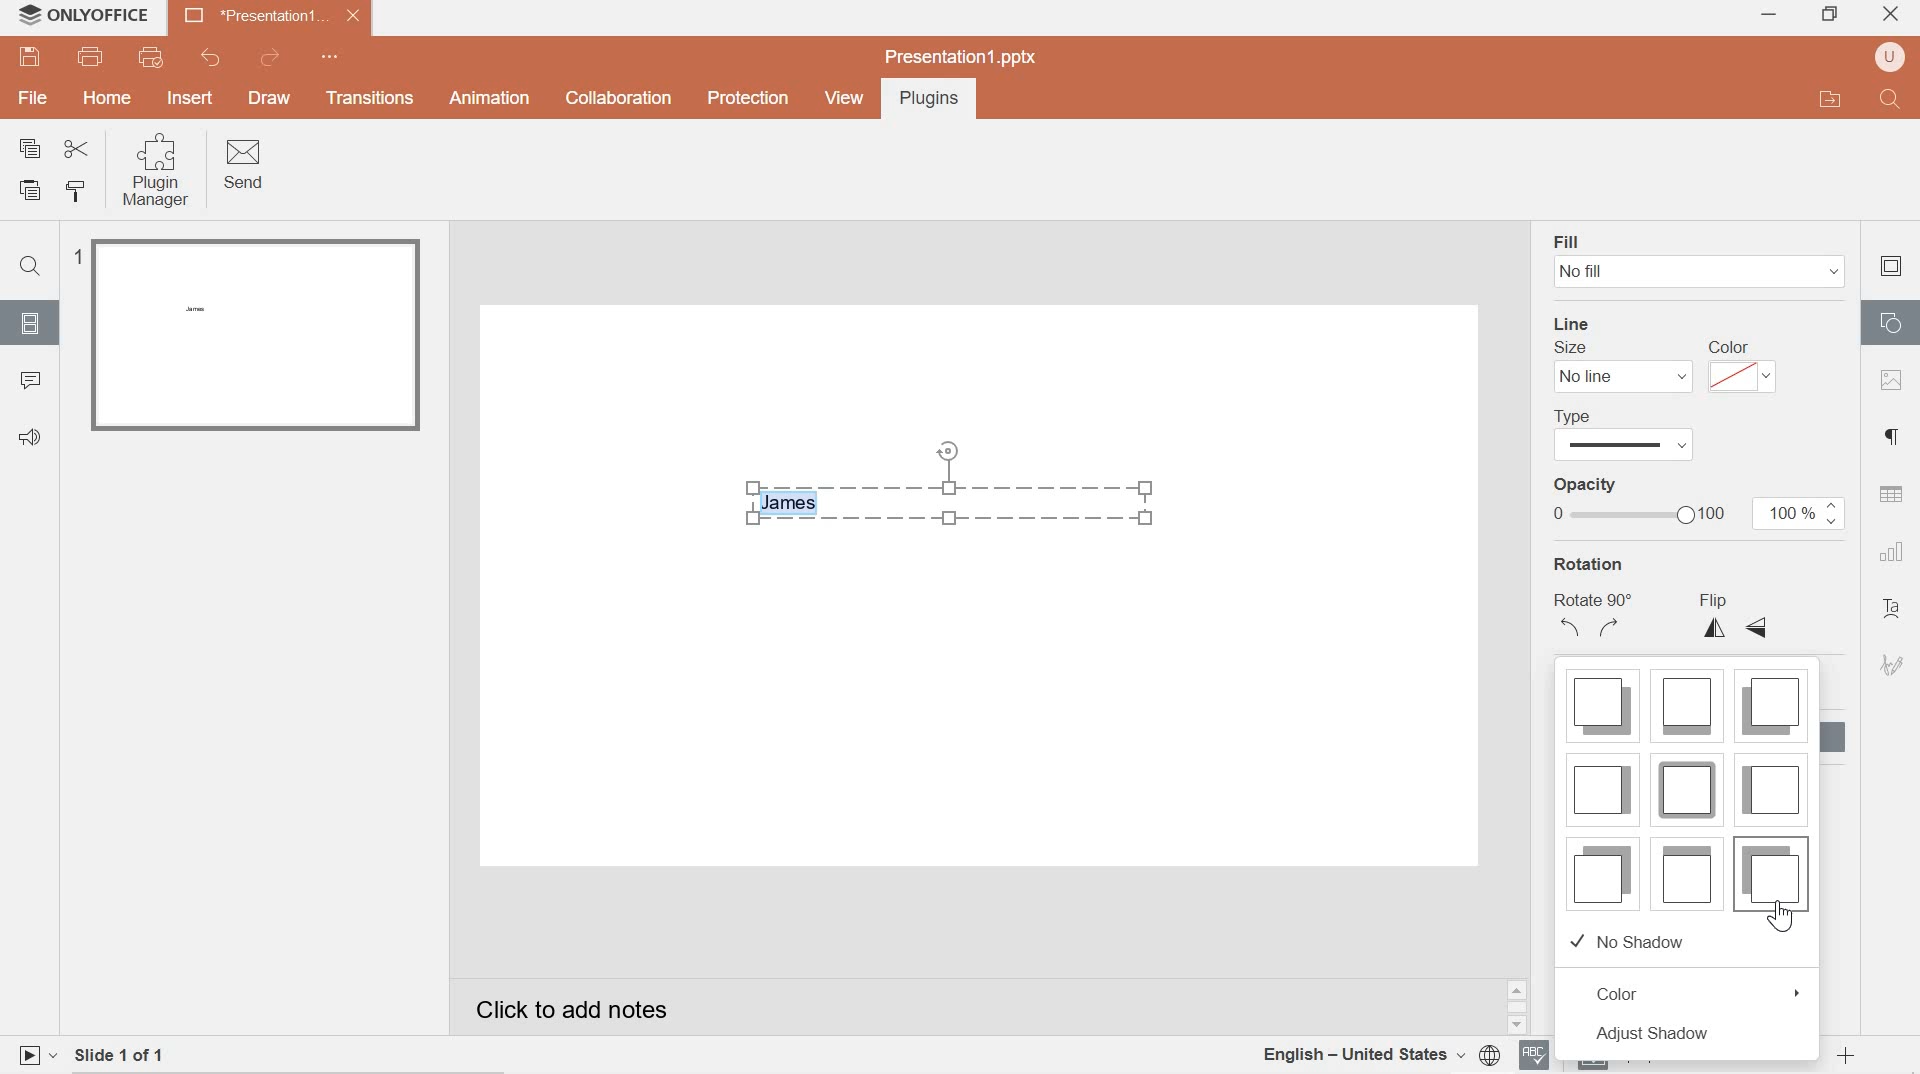  What do you see at coordinates (616, 99) in the screenshot?
I see `collaboration` at bounding box center [616, 99].